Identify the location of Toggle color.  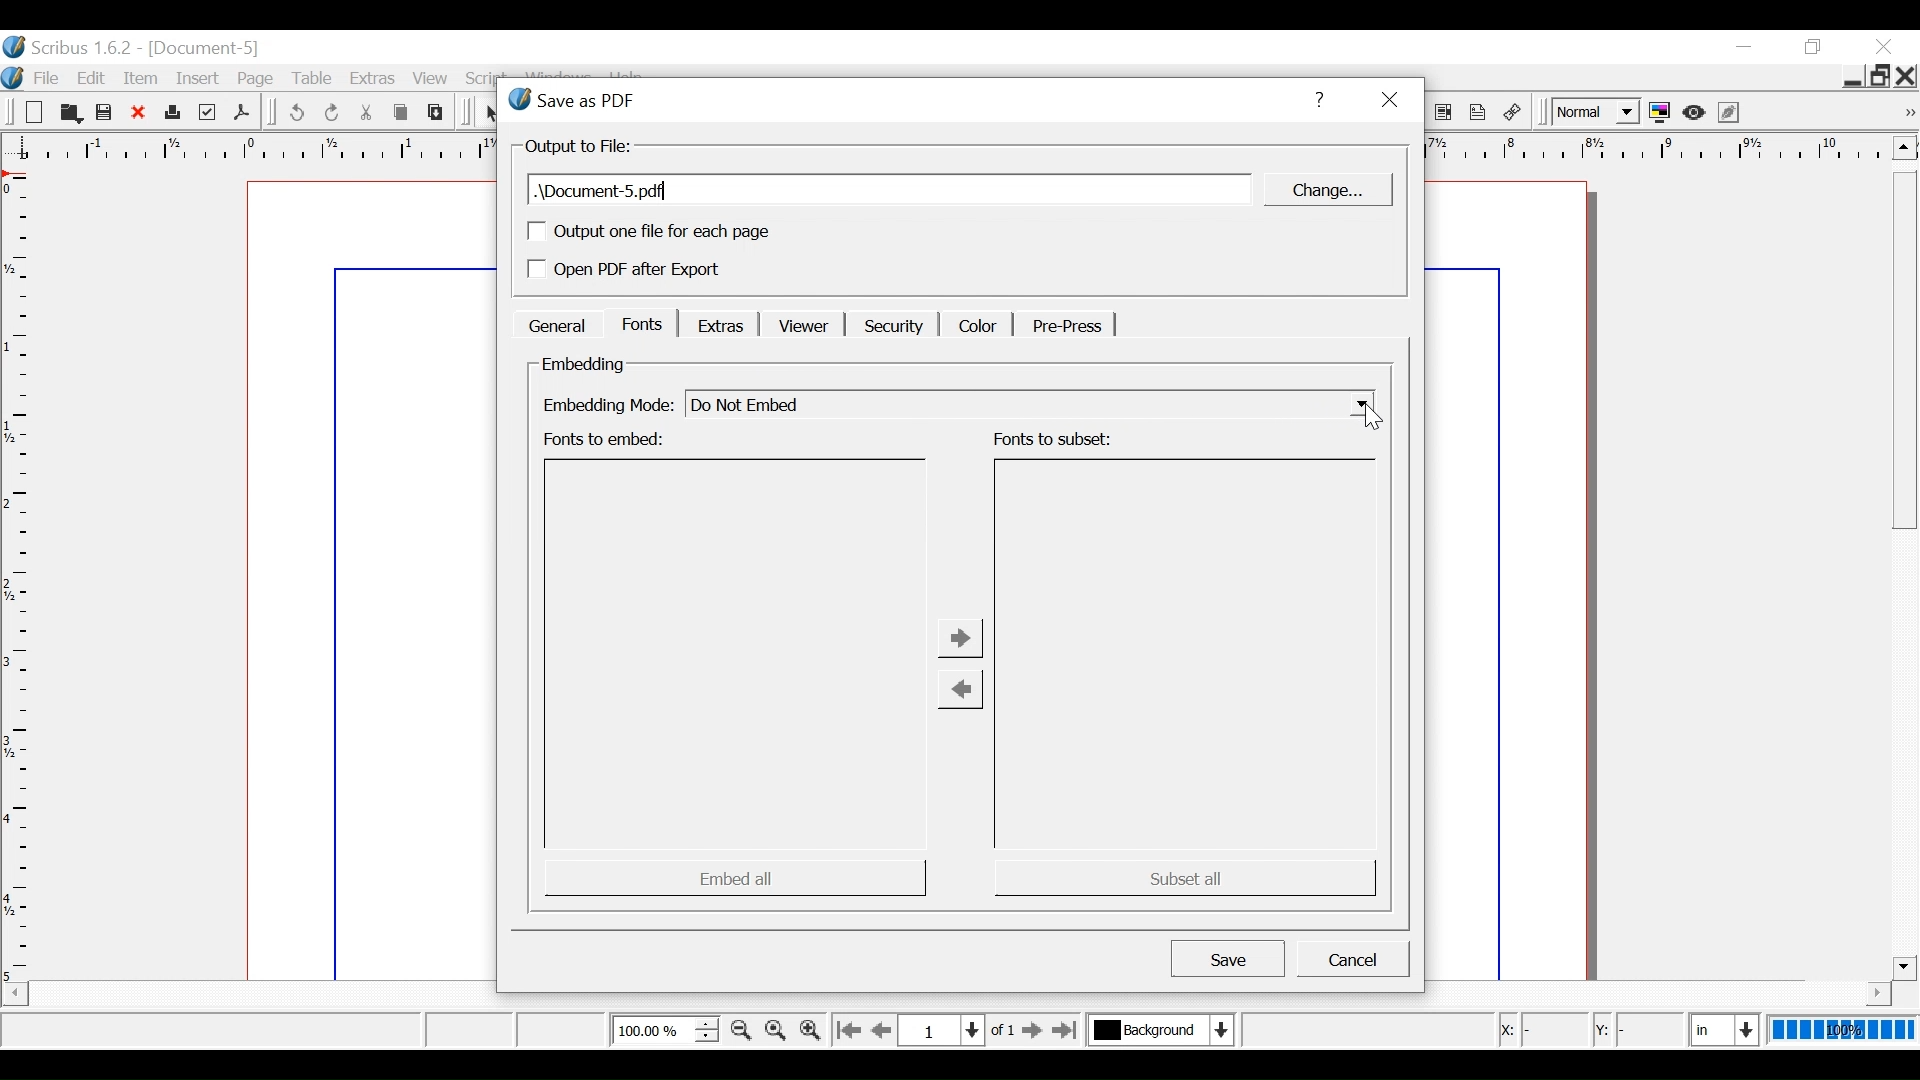
(1660, 113).